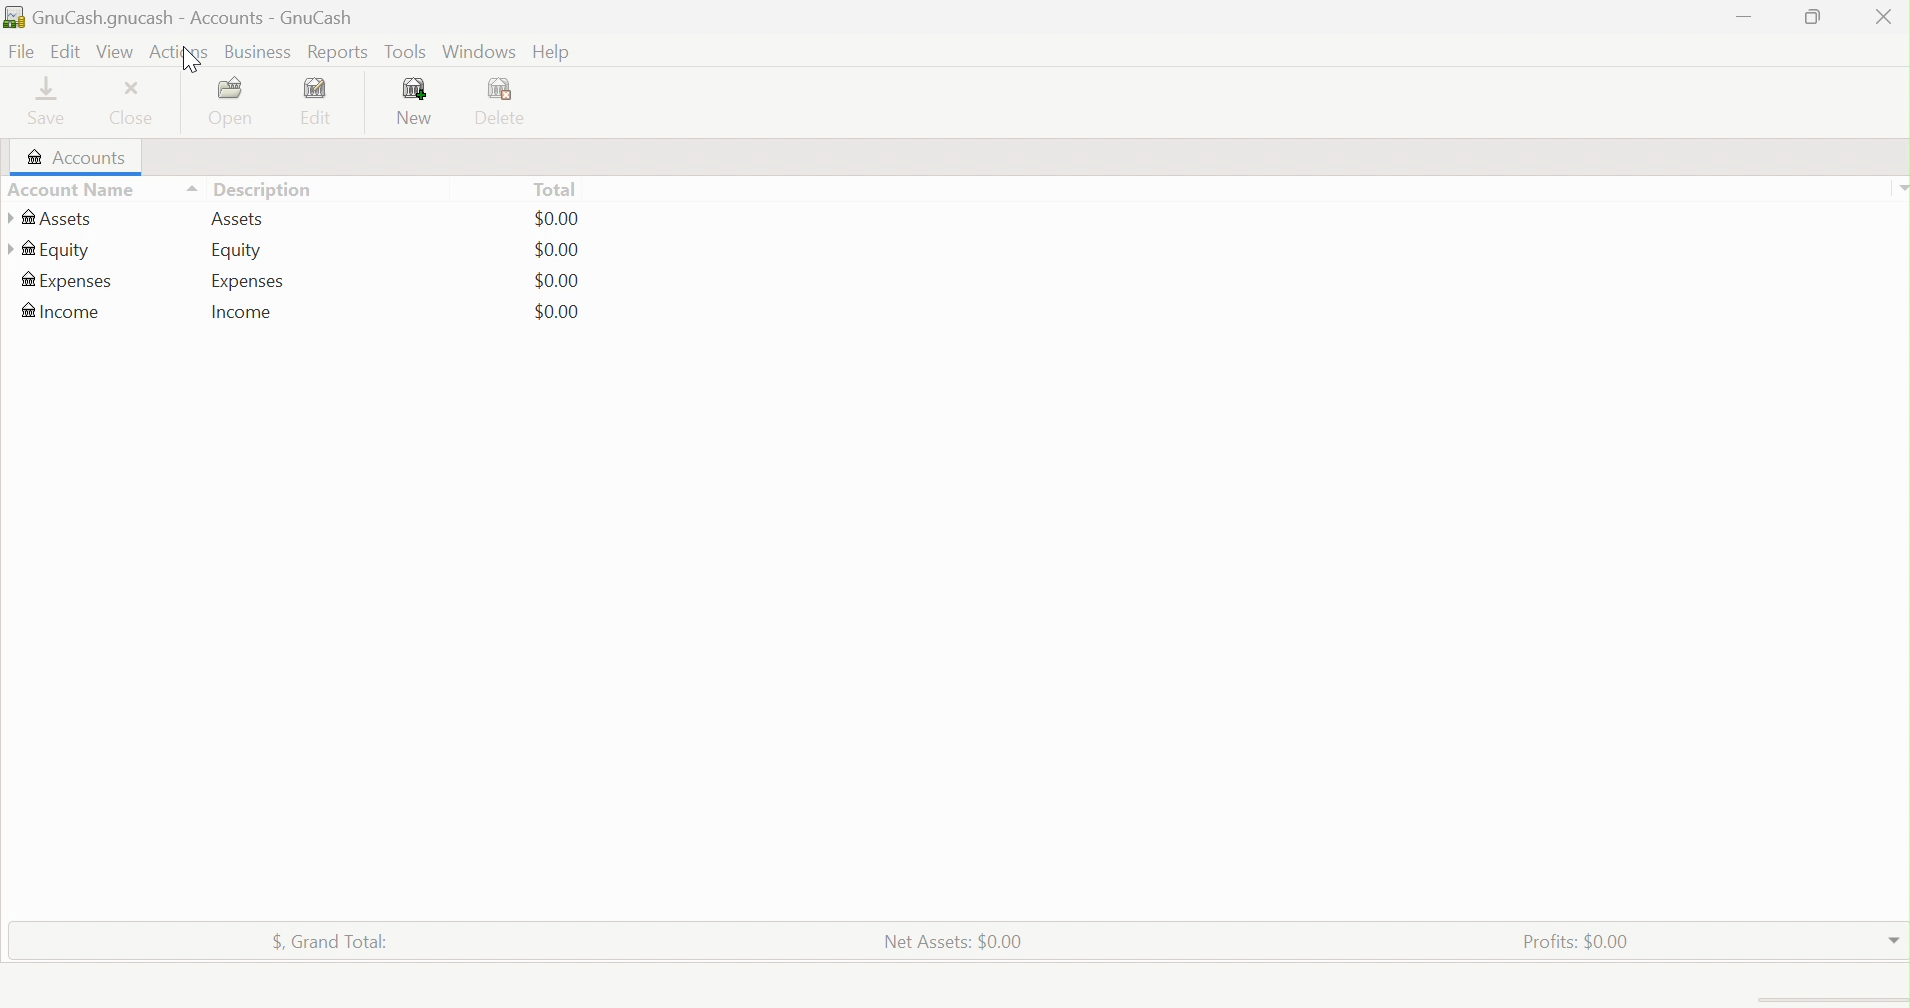 The image size is (1910, 1008). I want to click on $0.00, so click(557, 280).